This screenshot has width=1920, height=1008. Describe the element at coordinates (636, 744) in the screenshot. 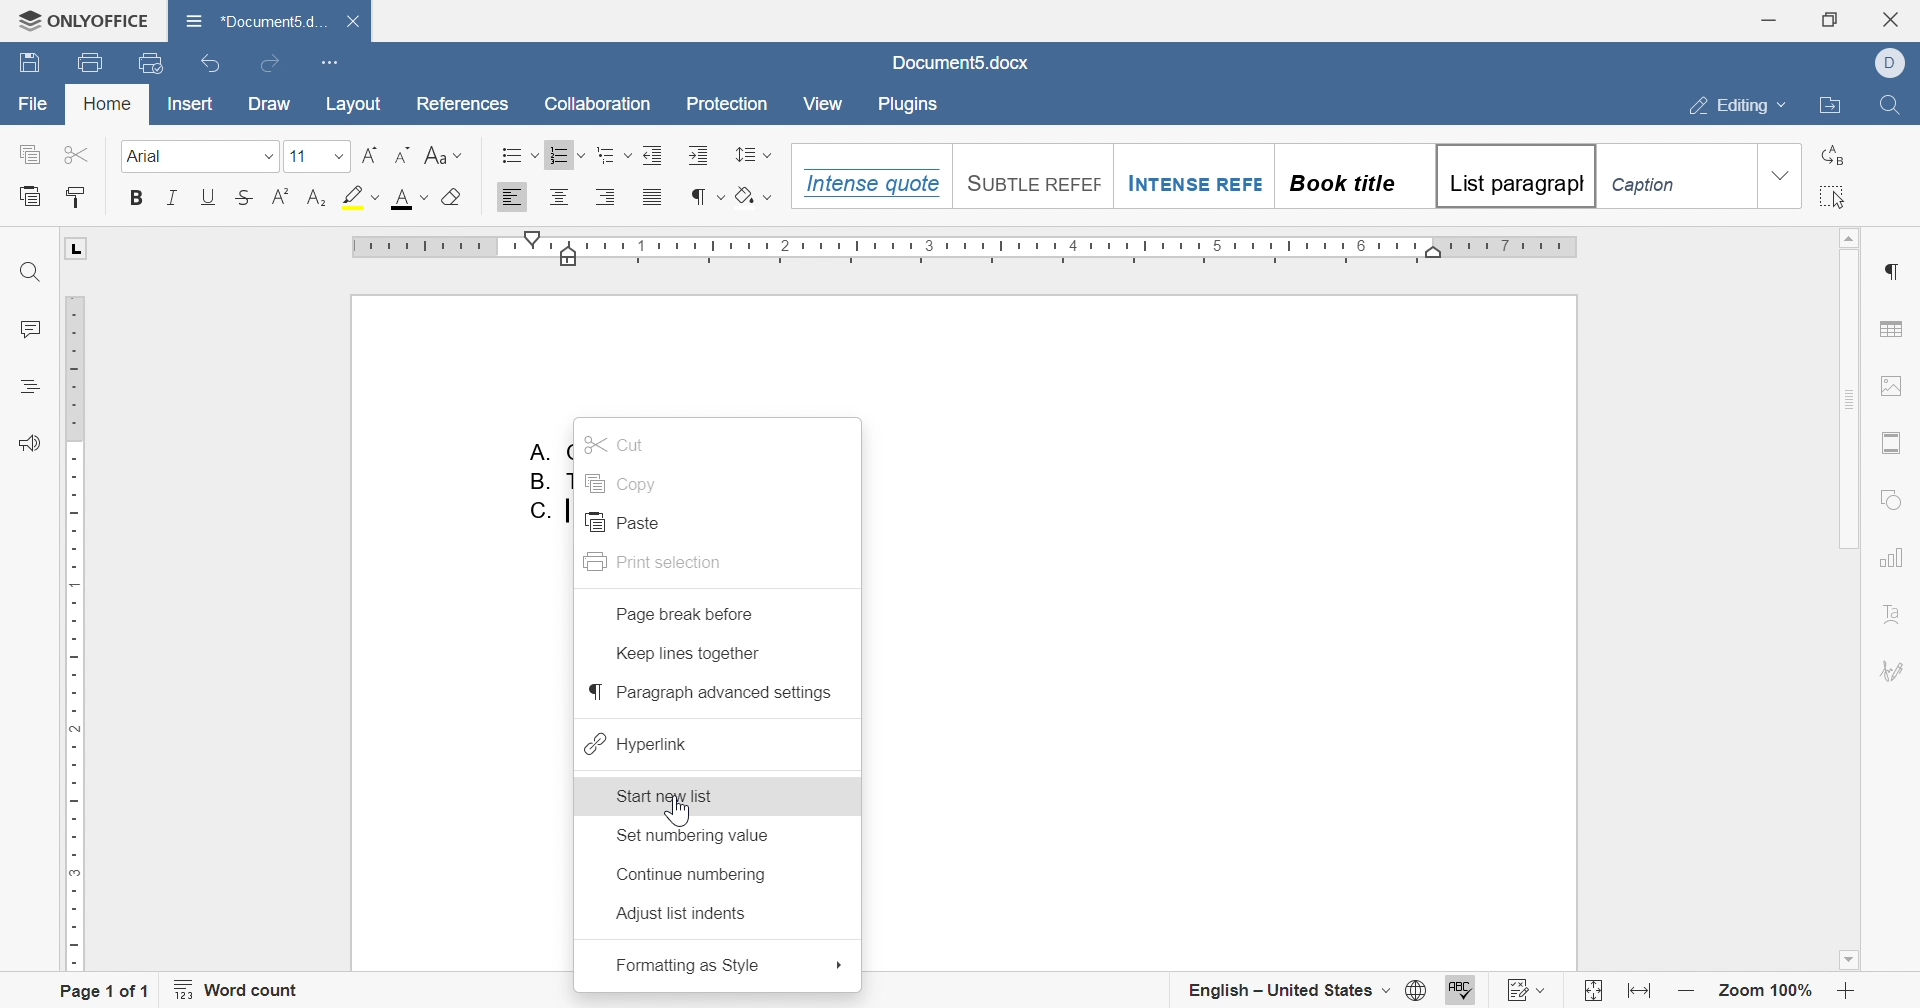

I see `hyperlink` at that location.